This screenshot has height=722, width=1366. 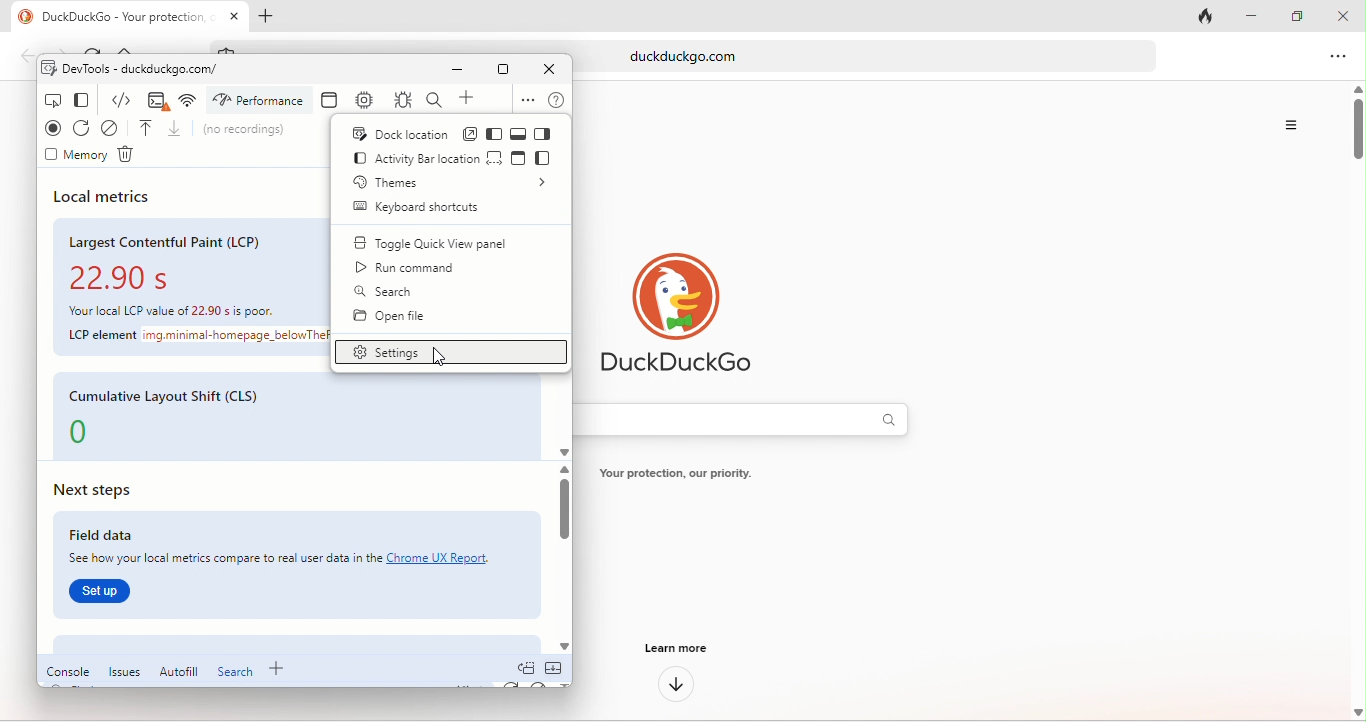 What do you see at coordinates (1338, 59) in the screenshot?
I see `option` at bounding box center [1338, 59].